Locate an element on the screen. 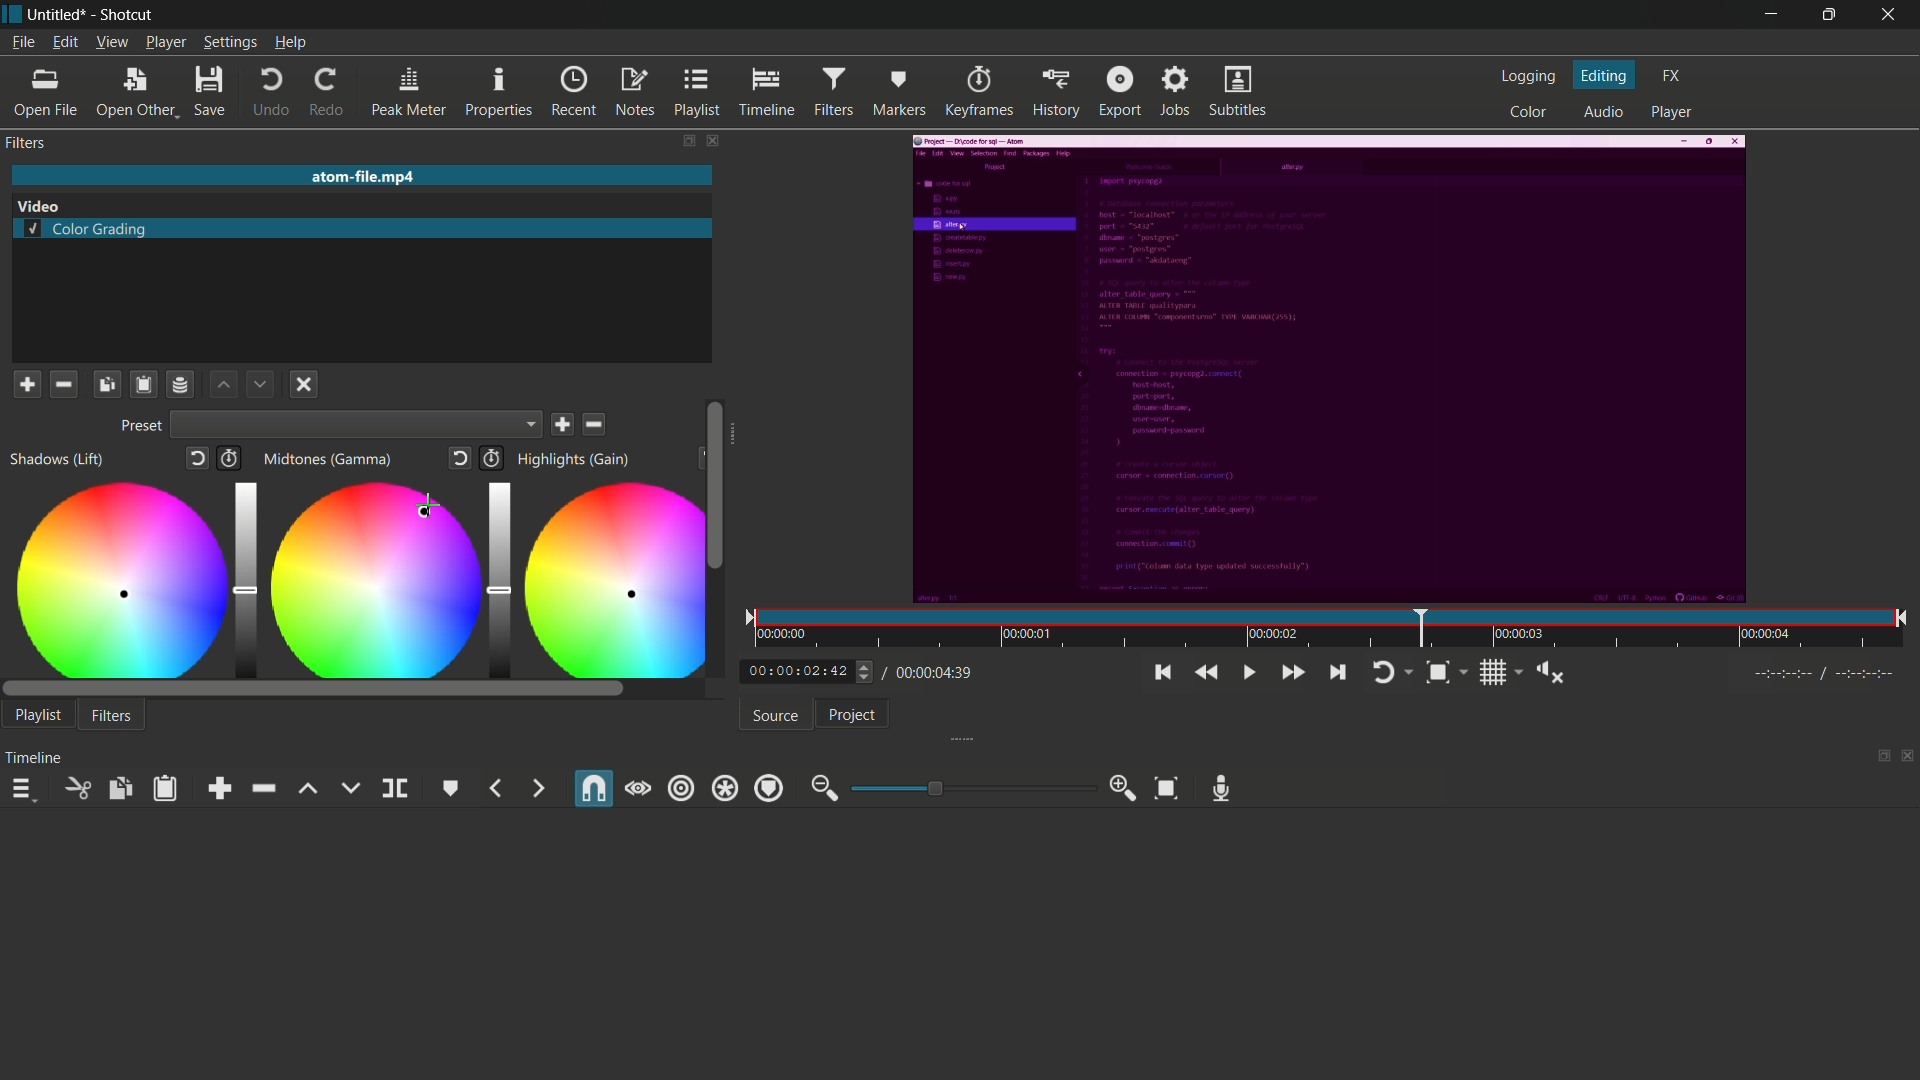  color grading is located at coordinates (87, 231).